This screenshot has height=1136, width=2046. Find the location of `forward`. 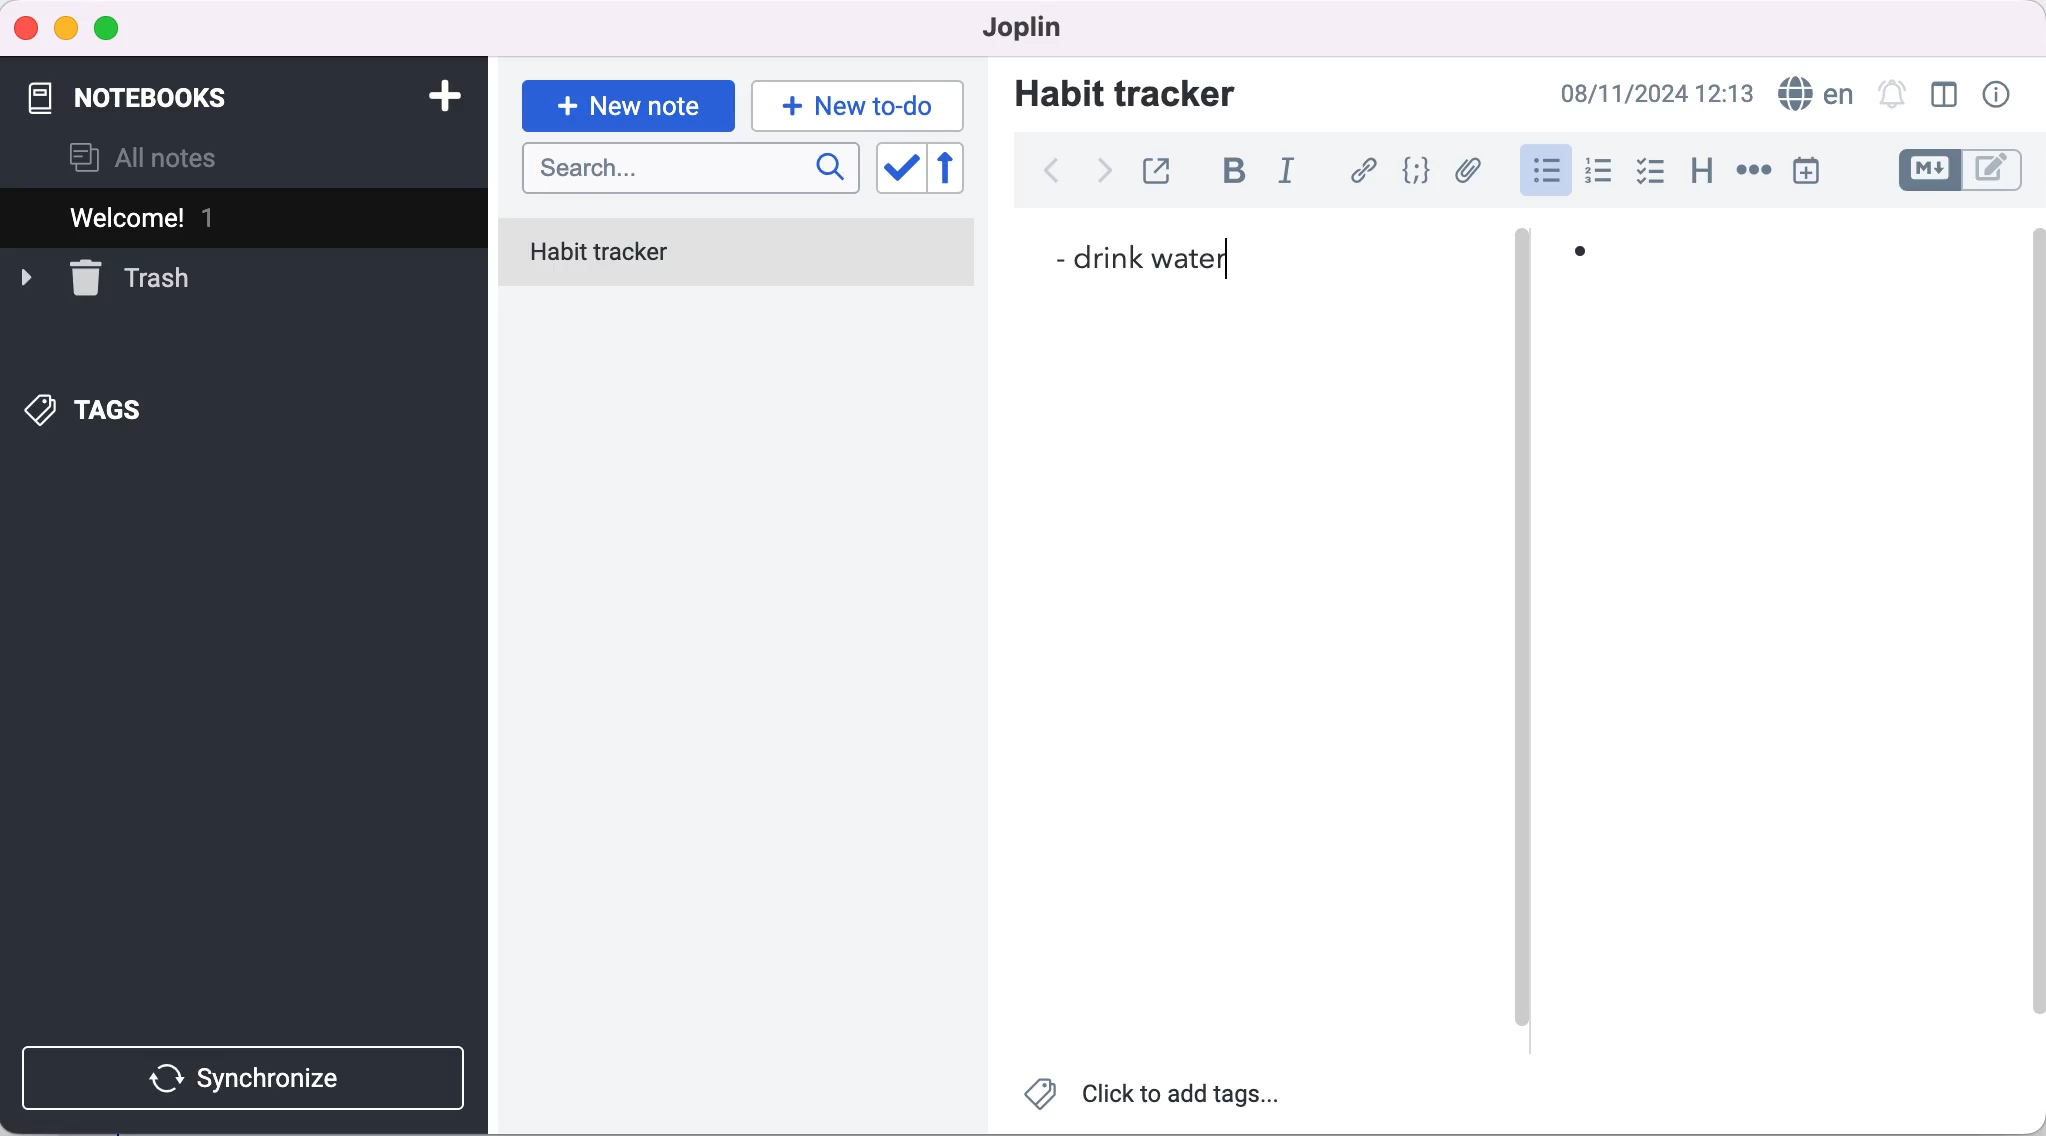

forward is located at coordinates (1100, 177).